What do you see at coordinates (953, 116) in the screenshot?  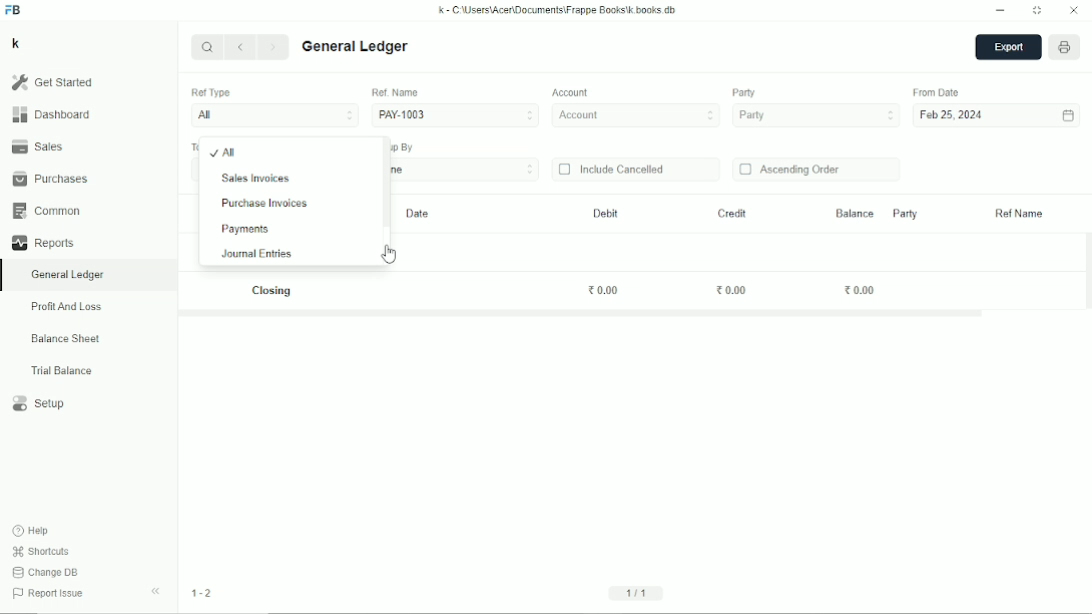 I see `Feb 25, 2024` at bounding box center [953, 116].